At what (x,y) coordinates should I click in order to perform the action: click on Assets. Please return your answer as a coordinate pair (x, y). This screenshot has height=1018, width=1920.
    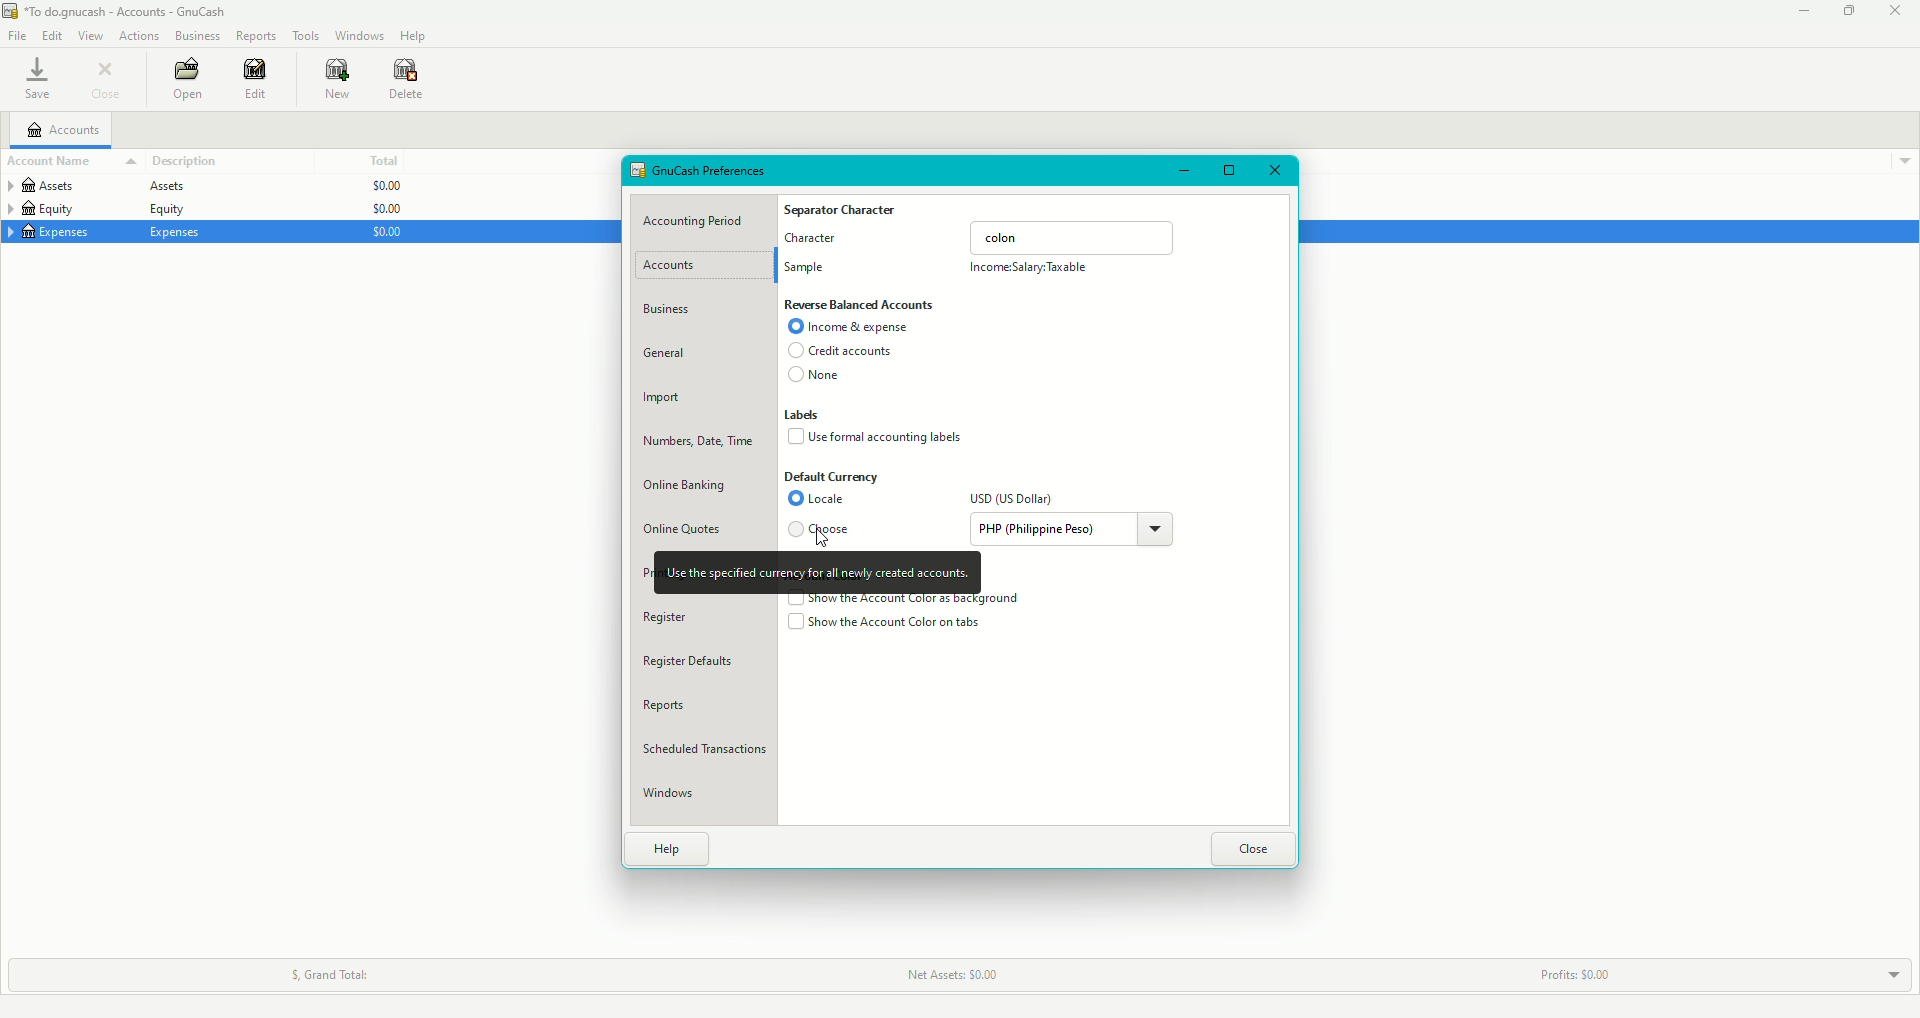
    Looking at the image, I should click on (94, 189).